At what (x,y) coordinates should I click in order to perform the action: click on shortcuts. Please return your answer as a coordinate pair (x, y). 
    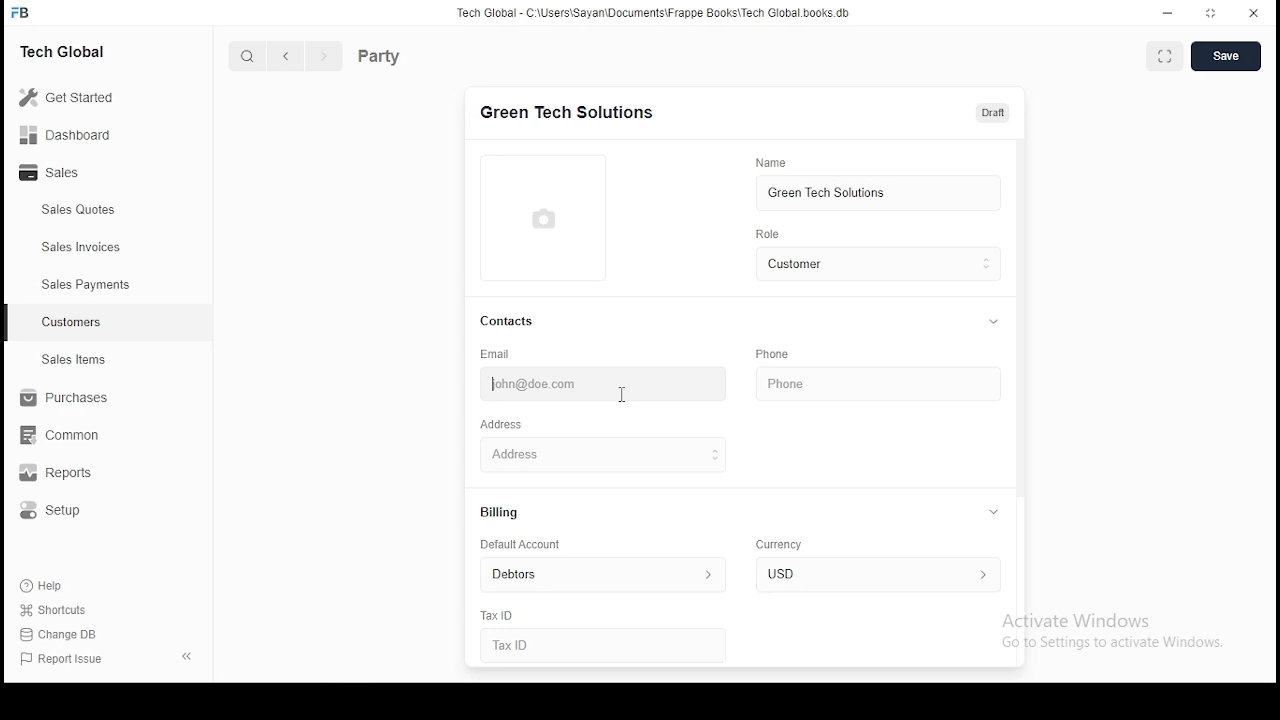
    Looking at the image, I should click on (52, 611).